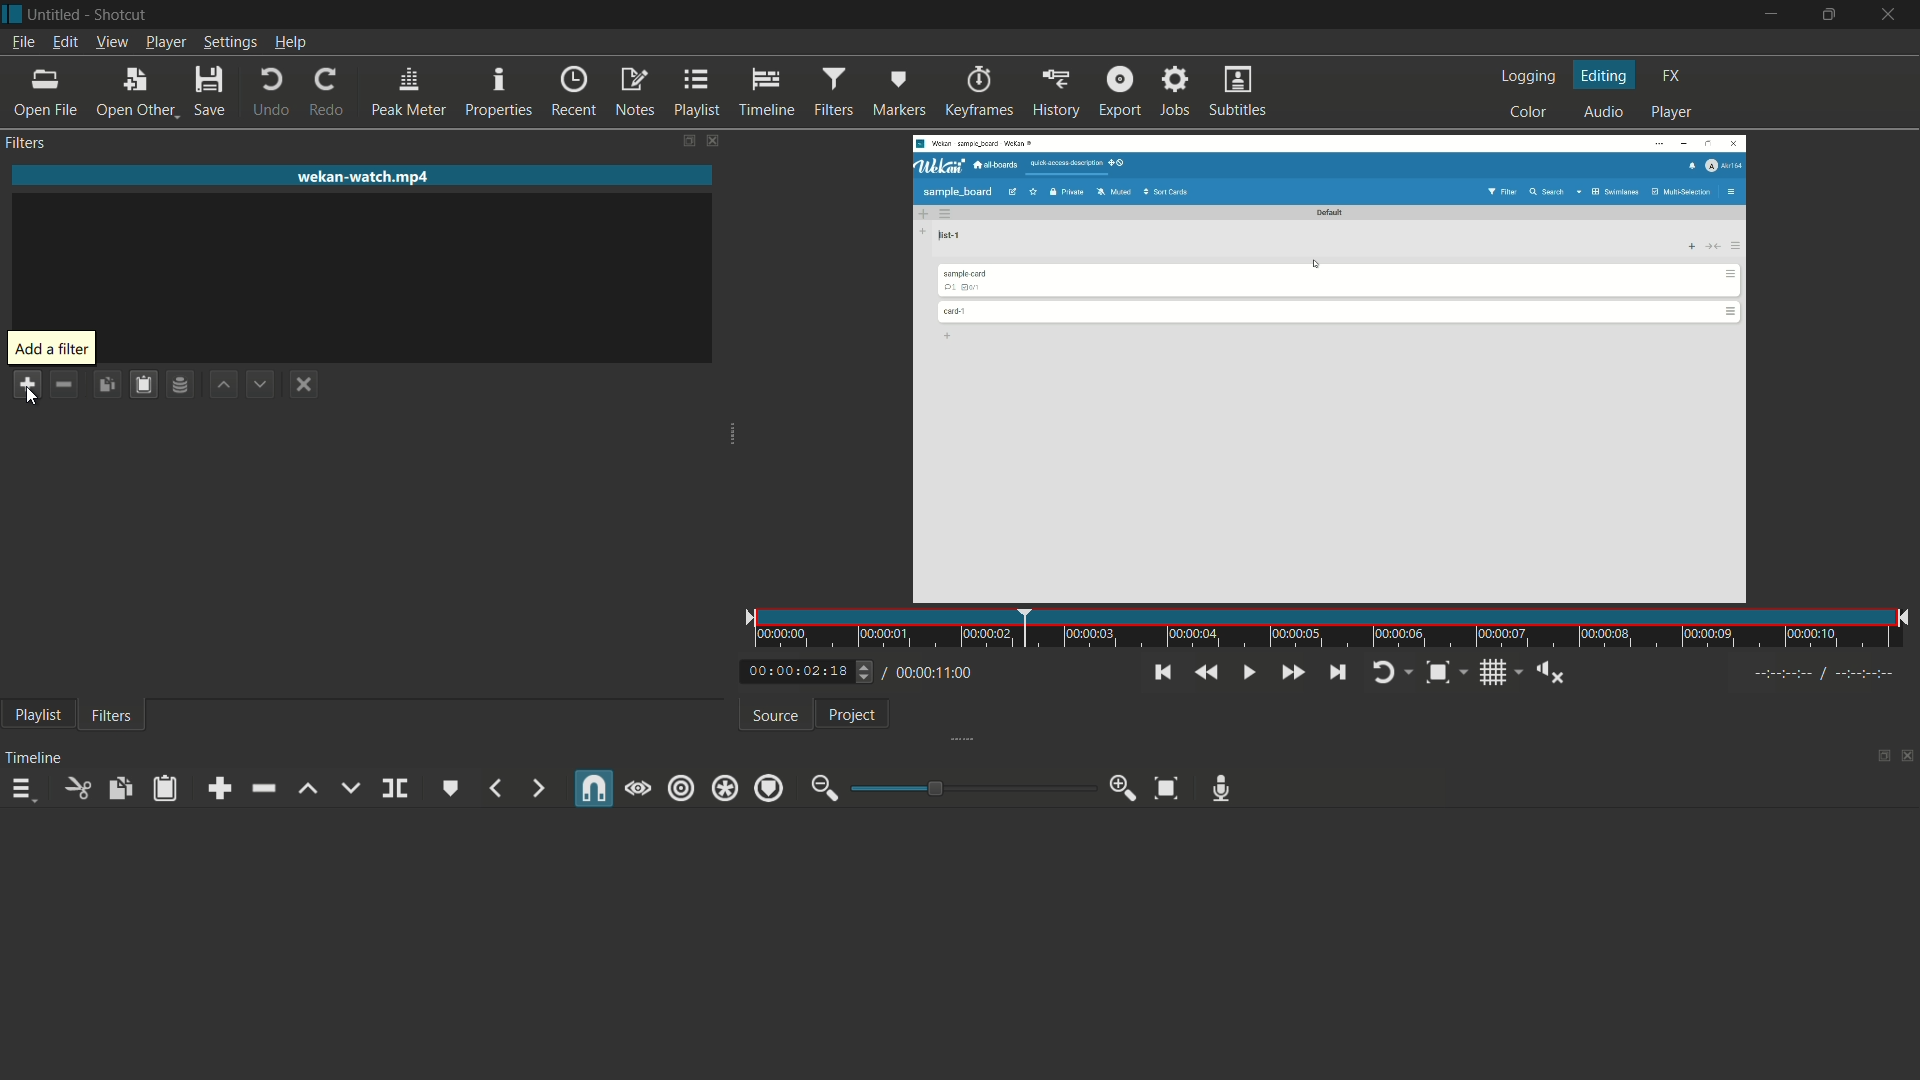  Describe the element at coordinates (979, 93) in the screenshot. I see `keyframes` at that location.